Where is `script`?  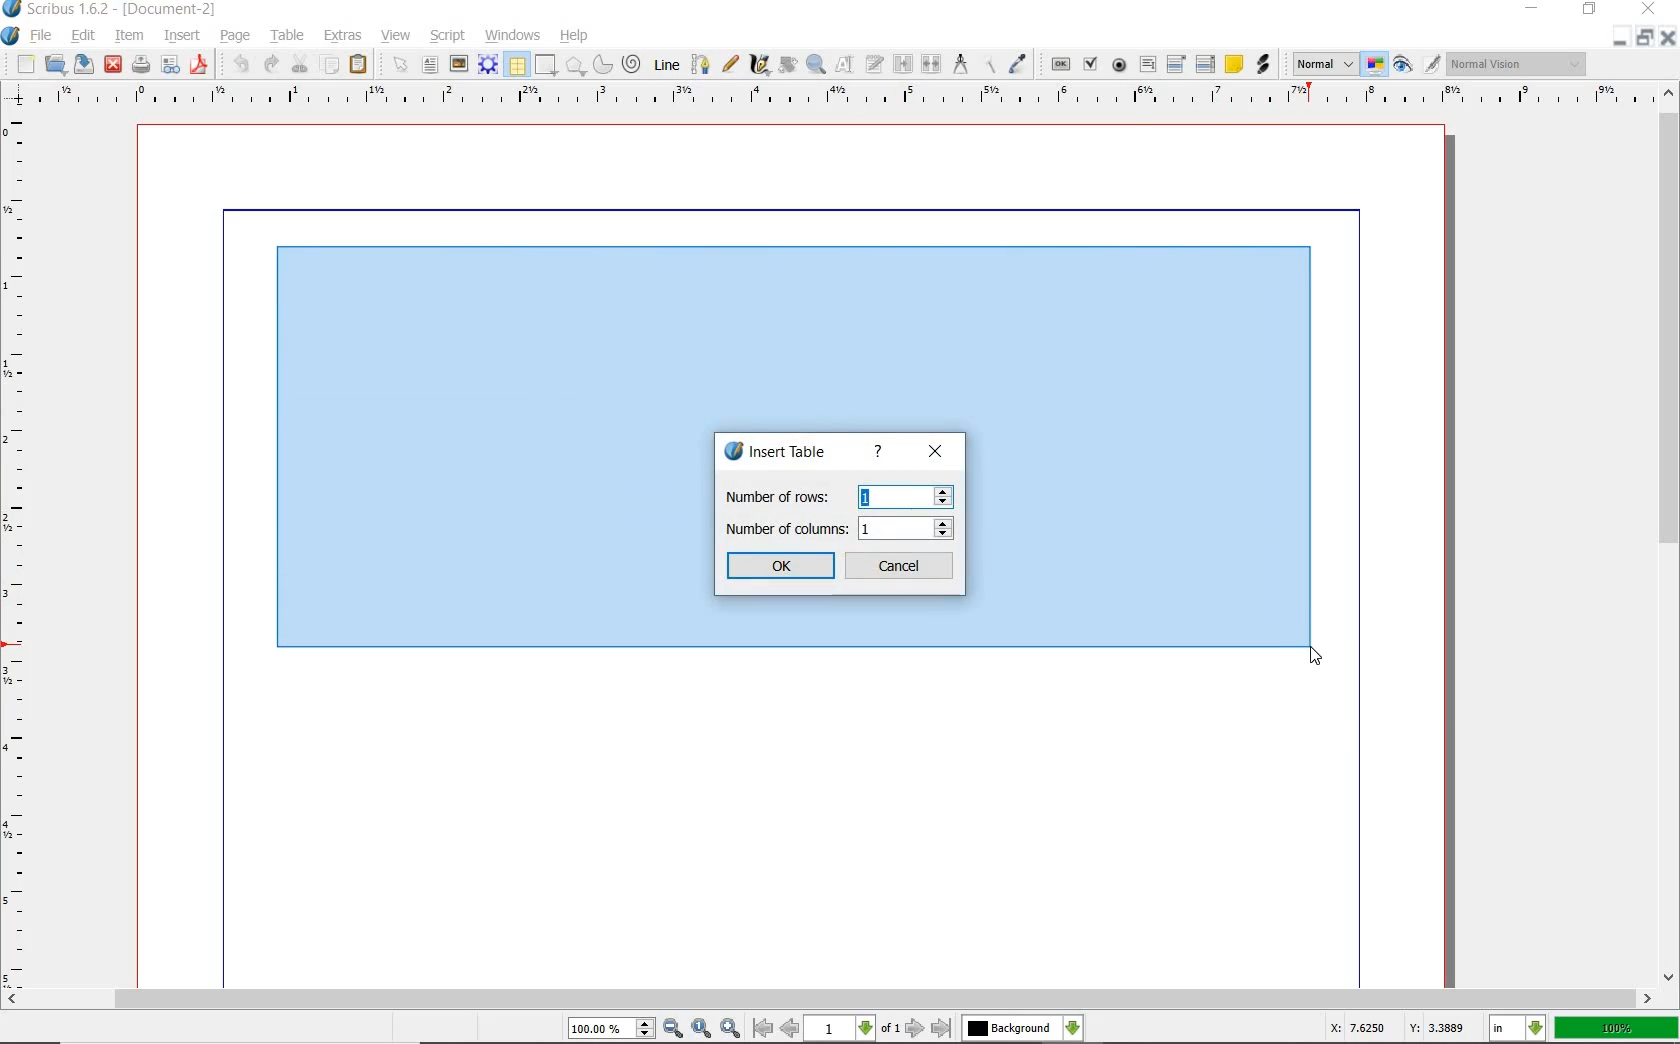
script is located at coordinates (448, 37).